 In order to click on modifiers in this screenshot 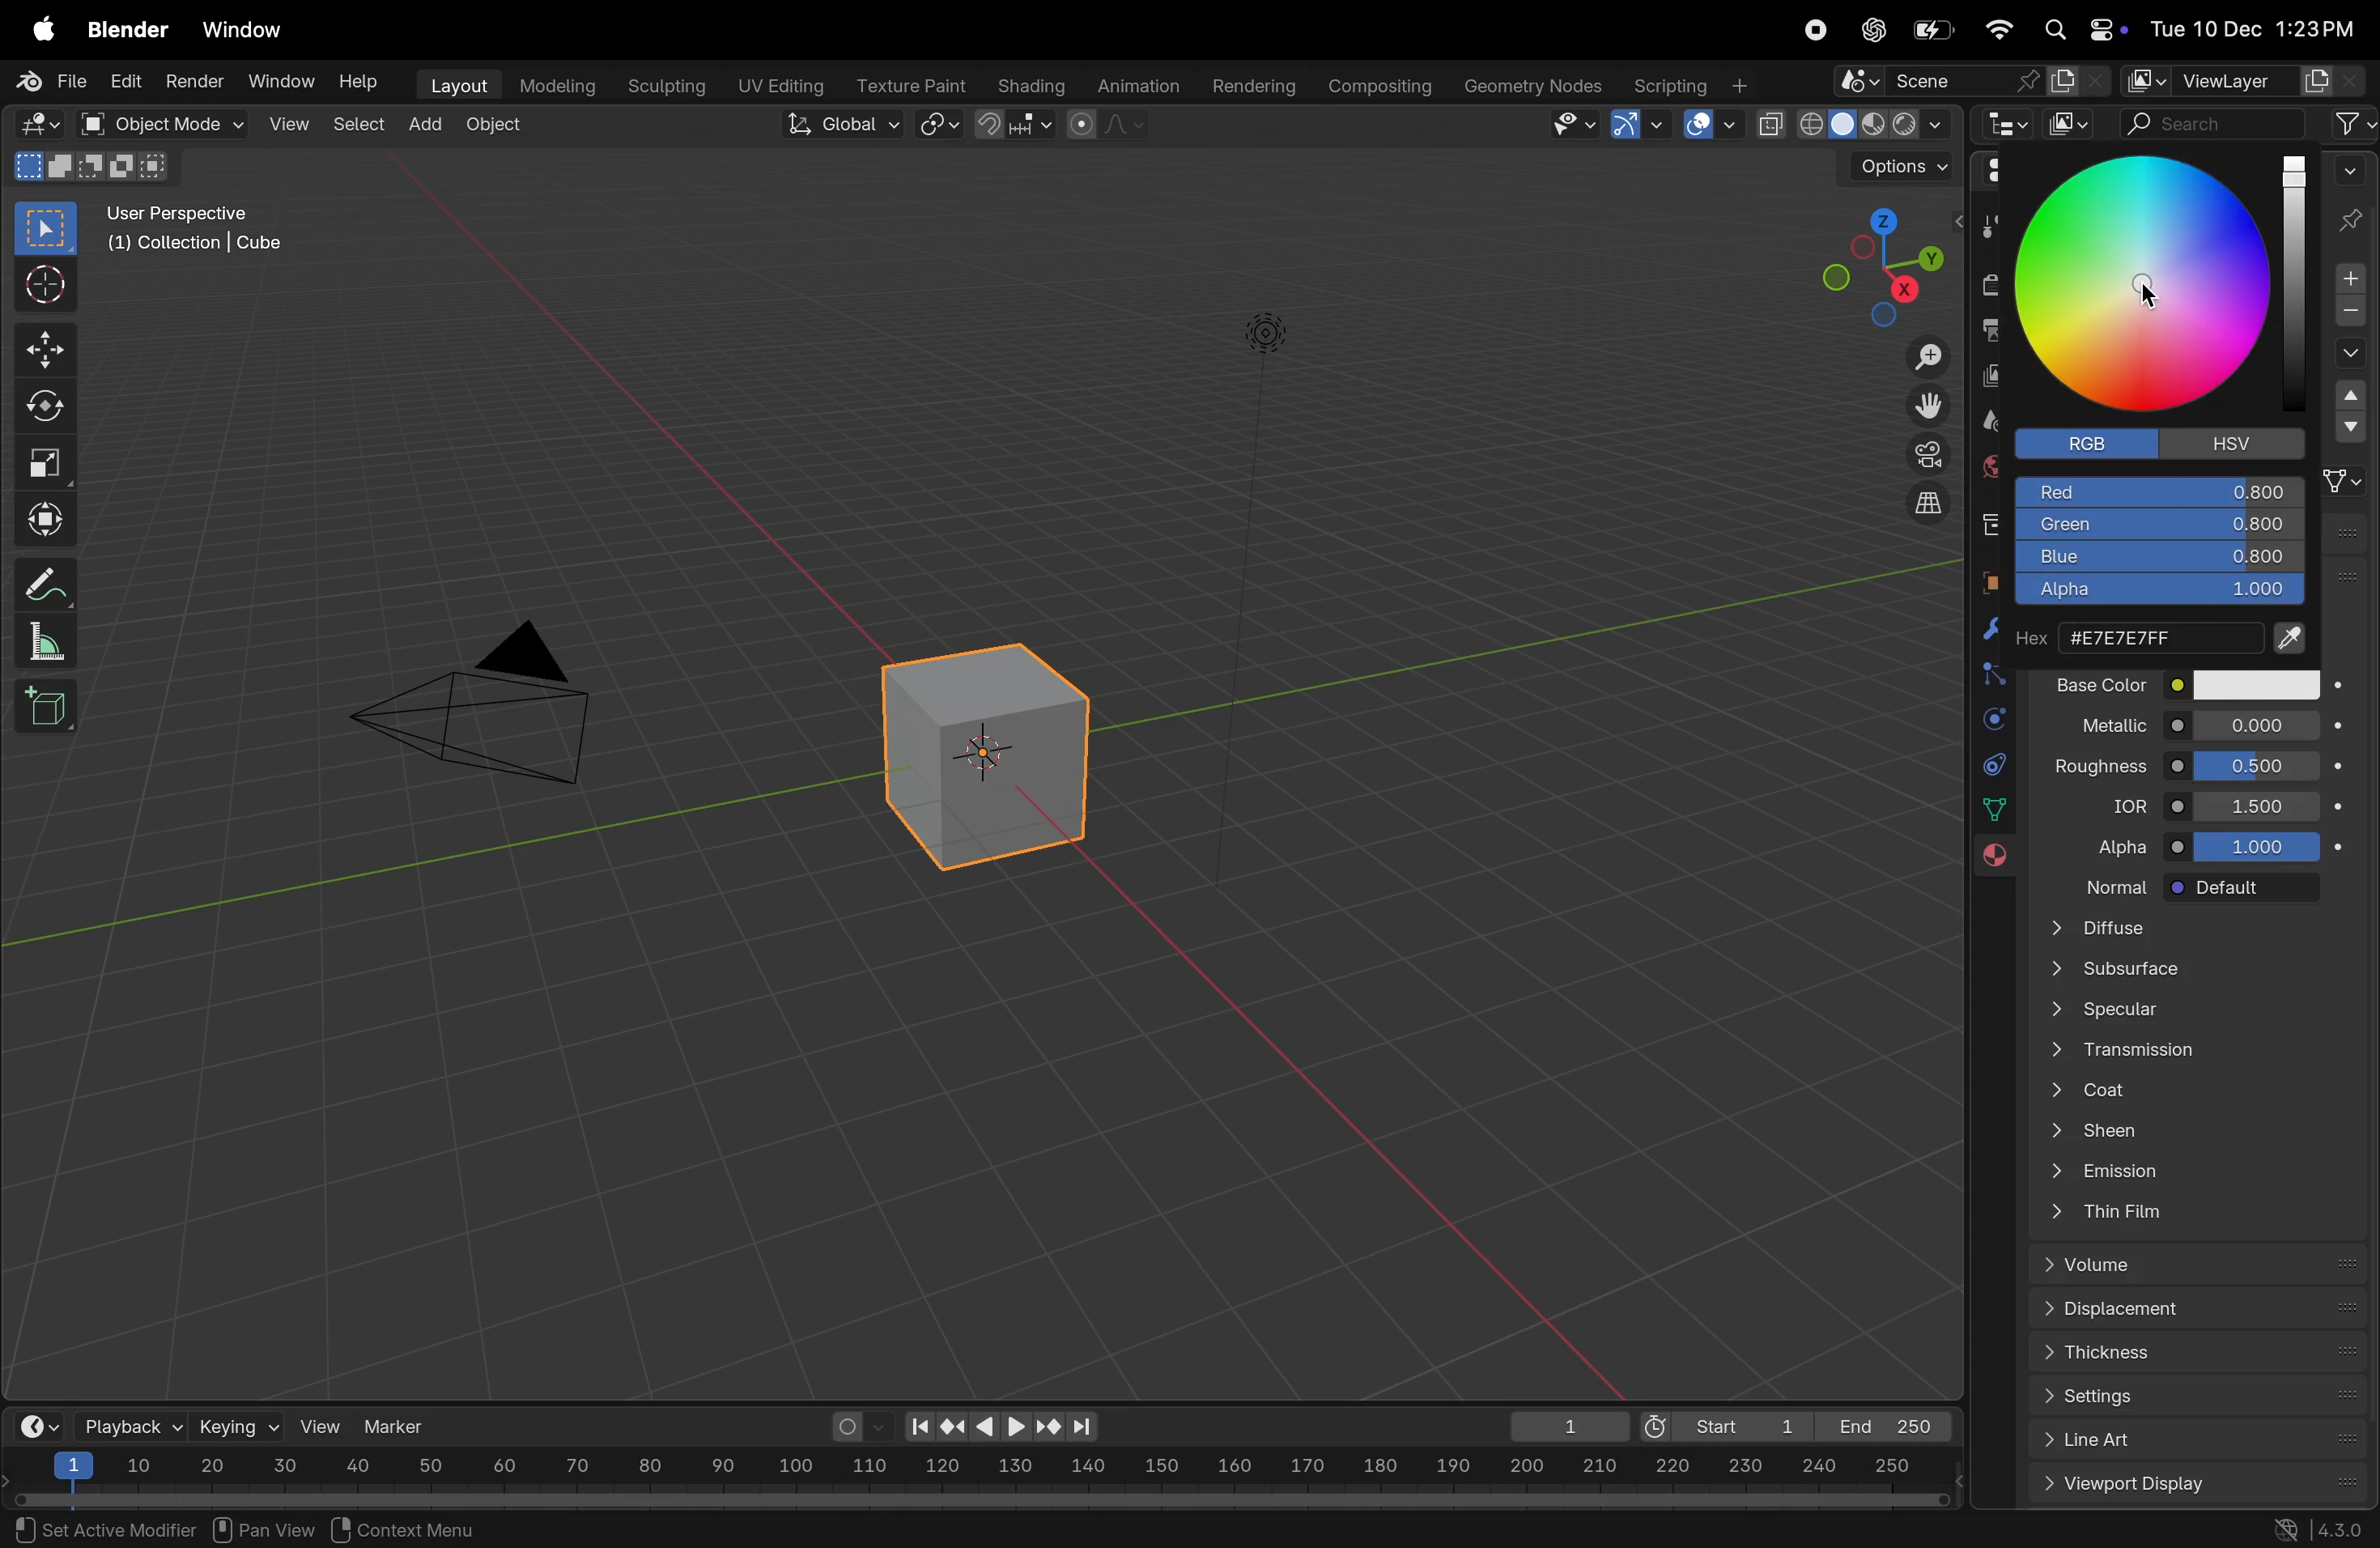, I will do `click(1979, 634)`.